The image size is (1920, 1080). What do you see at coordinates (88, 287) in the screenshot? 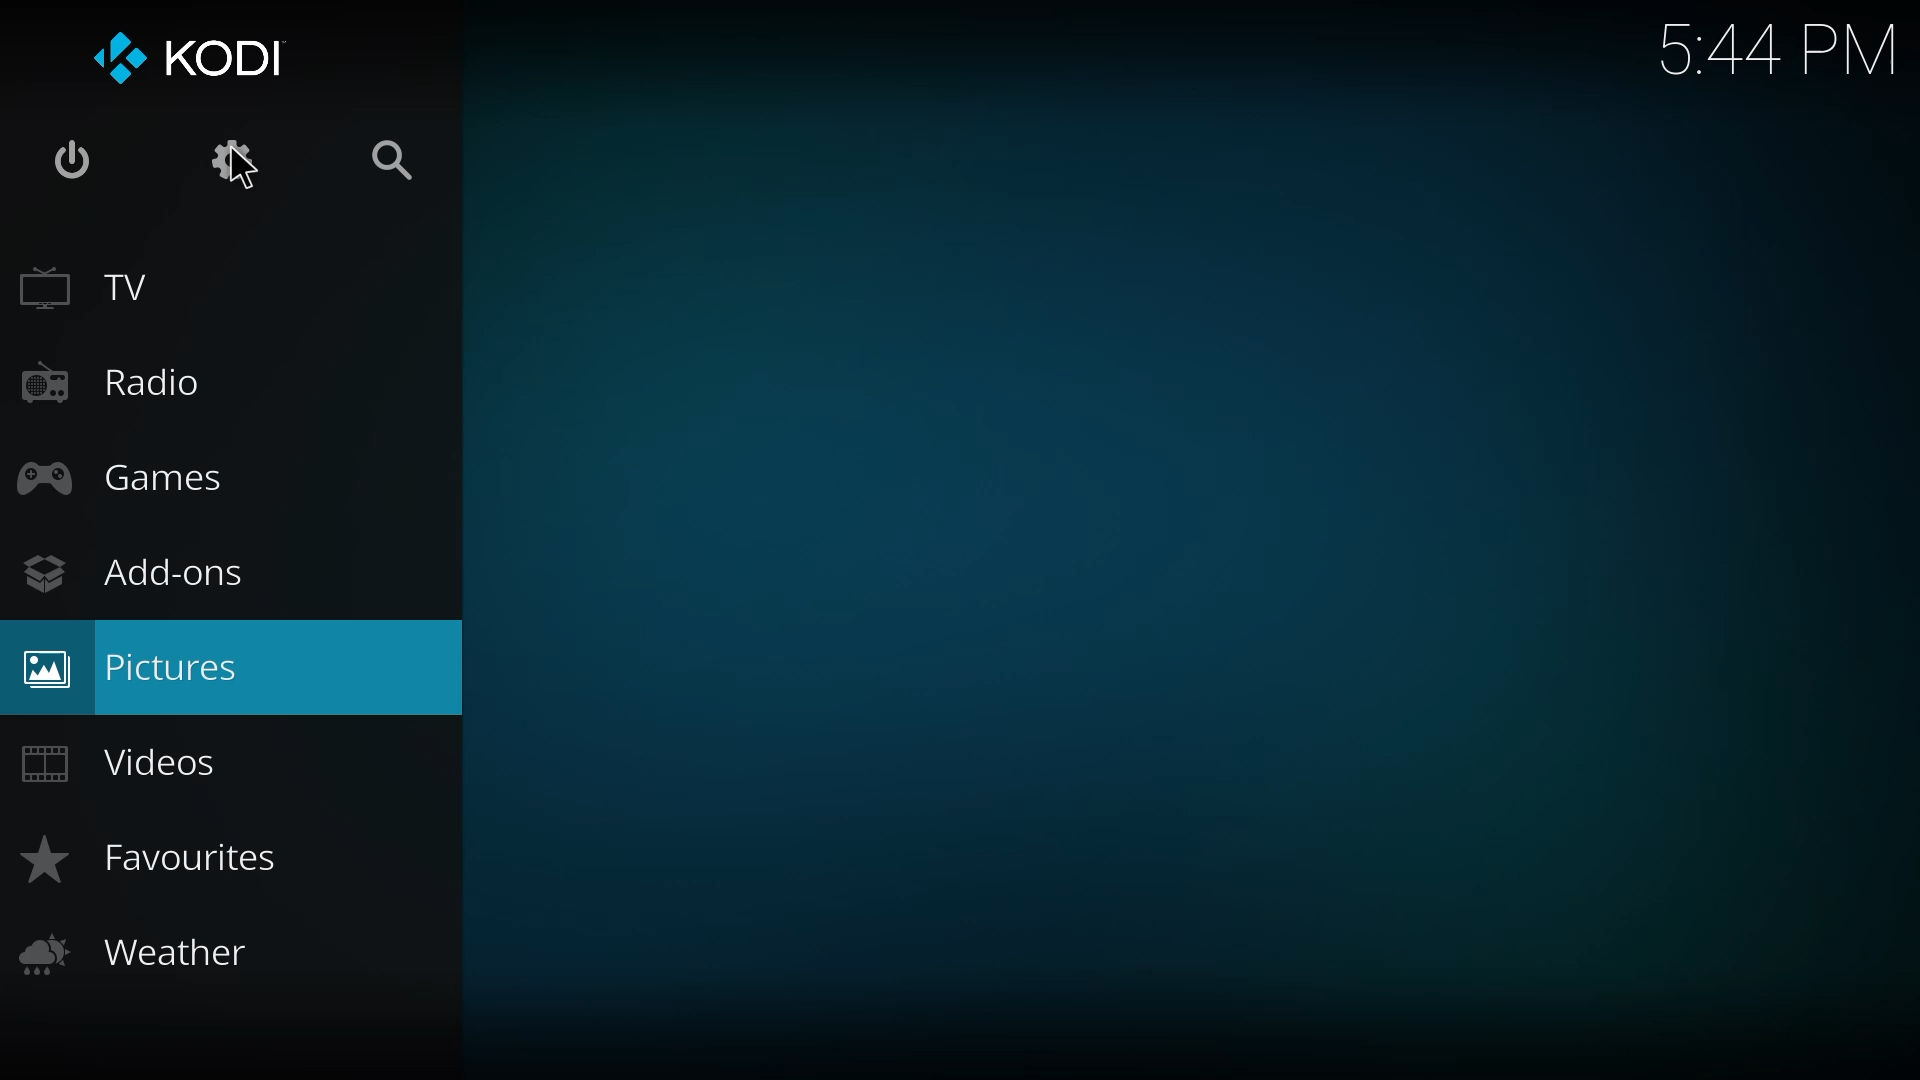
I see `tv` at bounding box center [88, 287].